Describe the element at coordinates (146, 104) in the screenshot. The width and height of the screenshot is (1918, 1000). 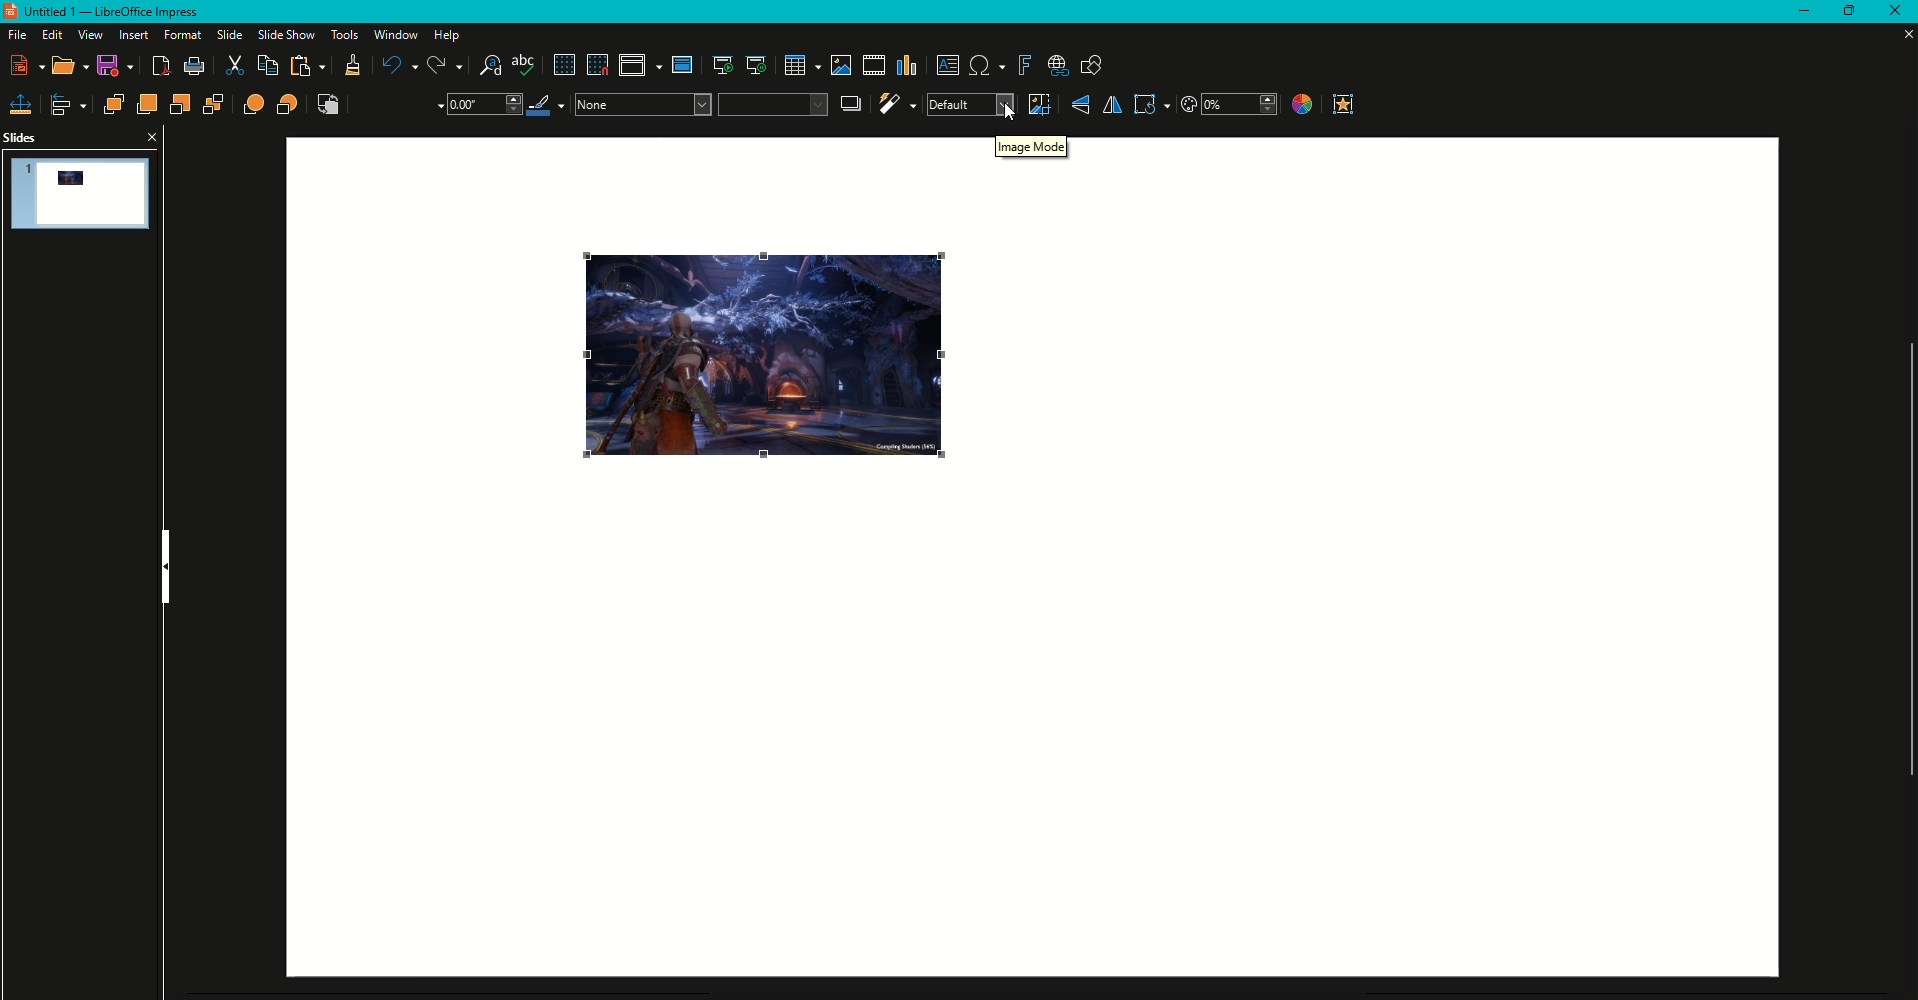
I see `Forward` at that location.